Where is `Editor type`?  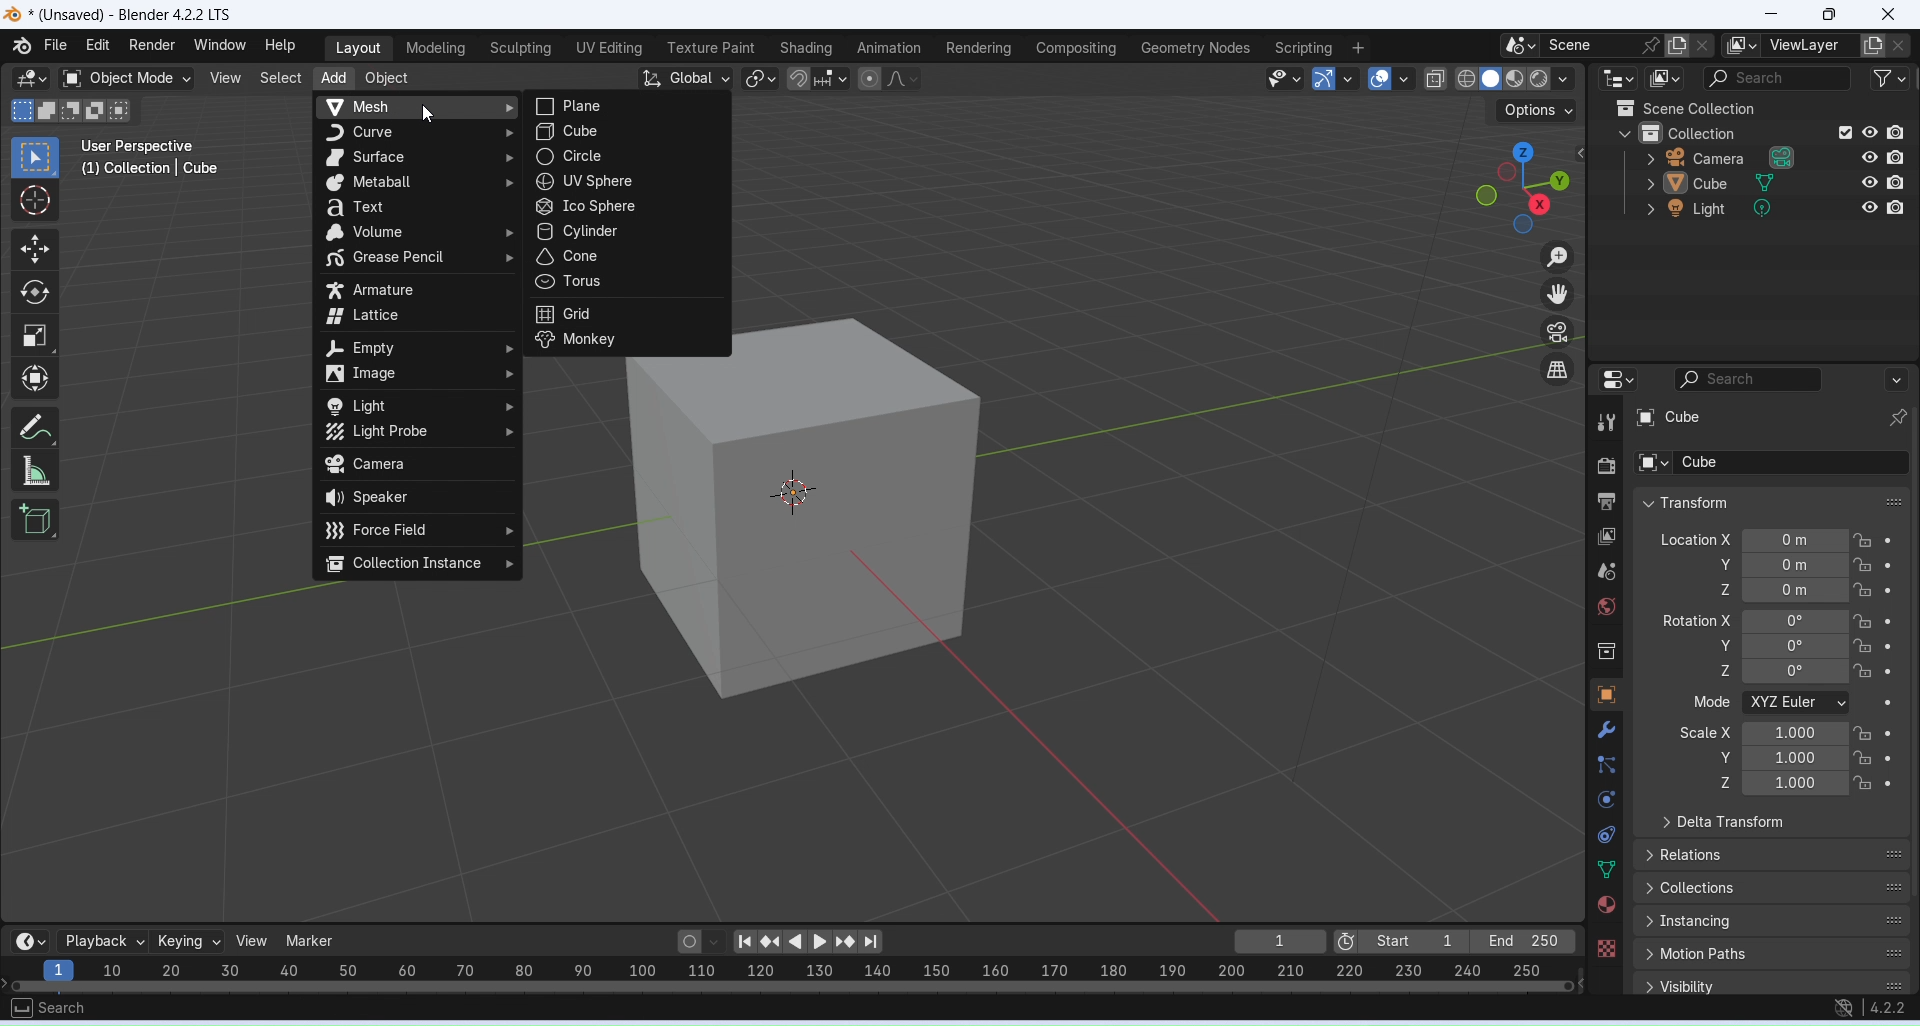
Editor type is located at coordinates (27, 940).